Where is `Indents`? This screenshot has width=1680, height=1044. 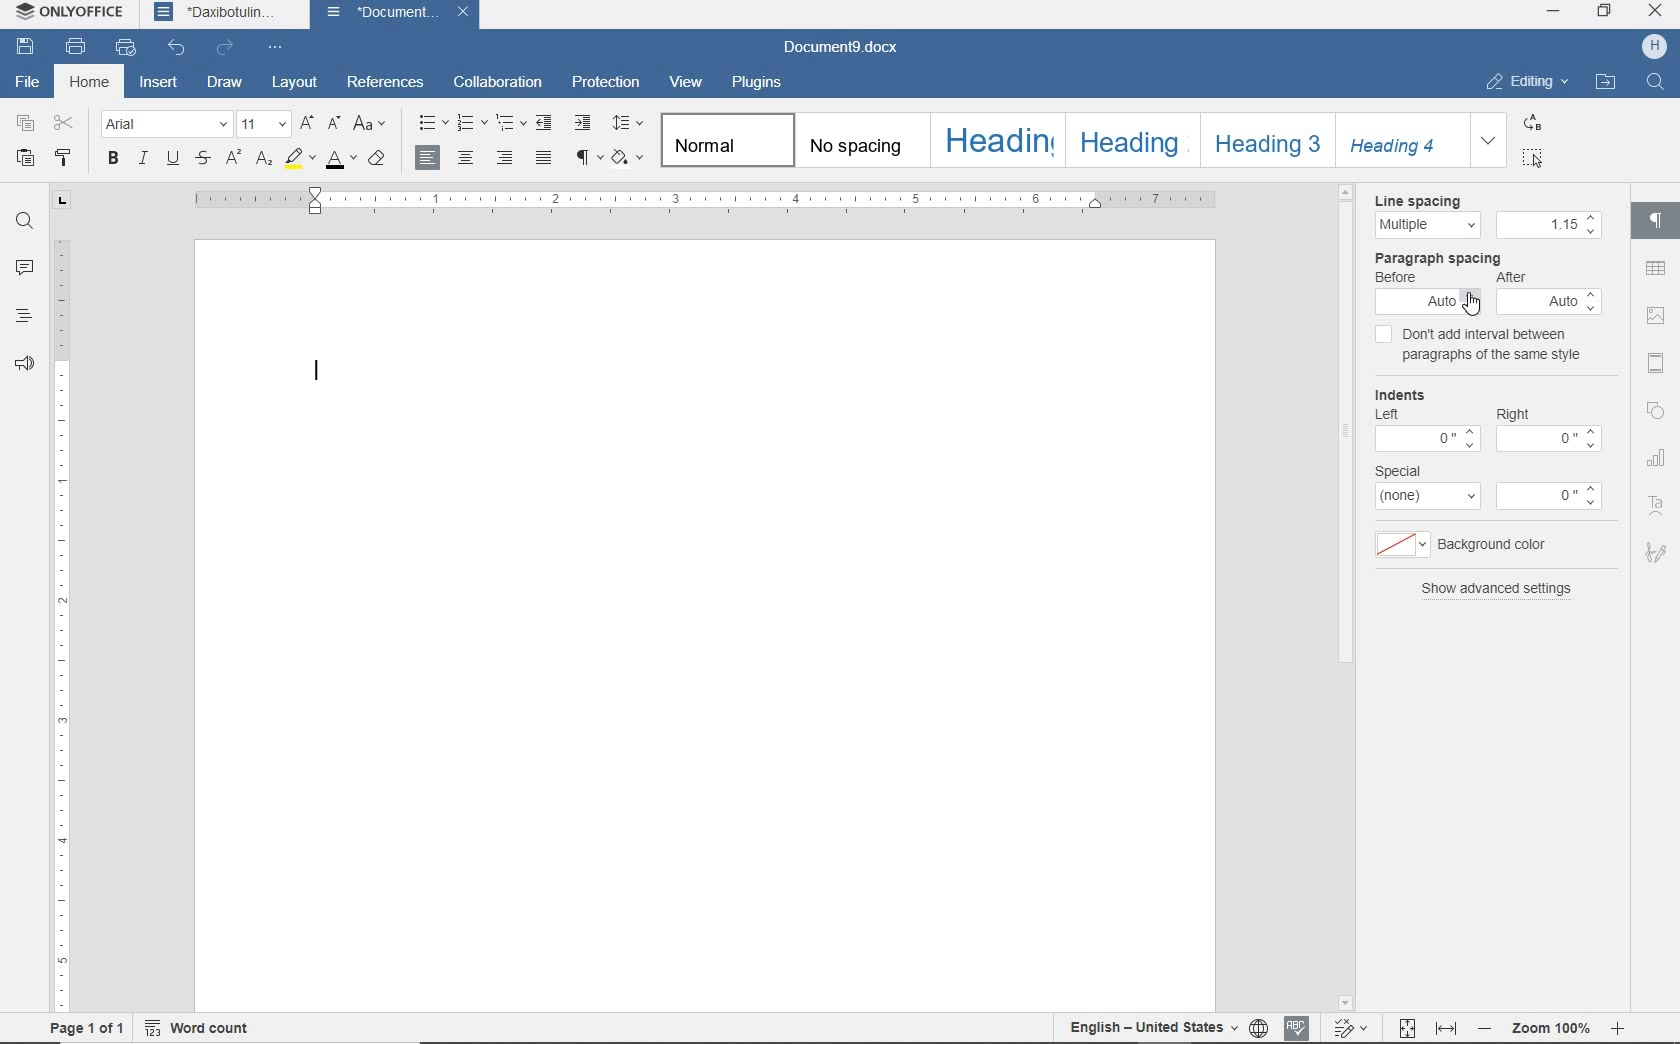 Indents is located at coordinates (1399, 391).